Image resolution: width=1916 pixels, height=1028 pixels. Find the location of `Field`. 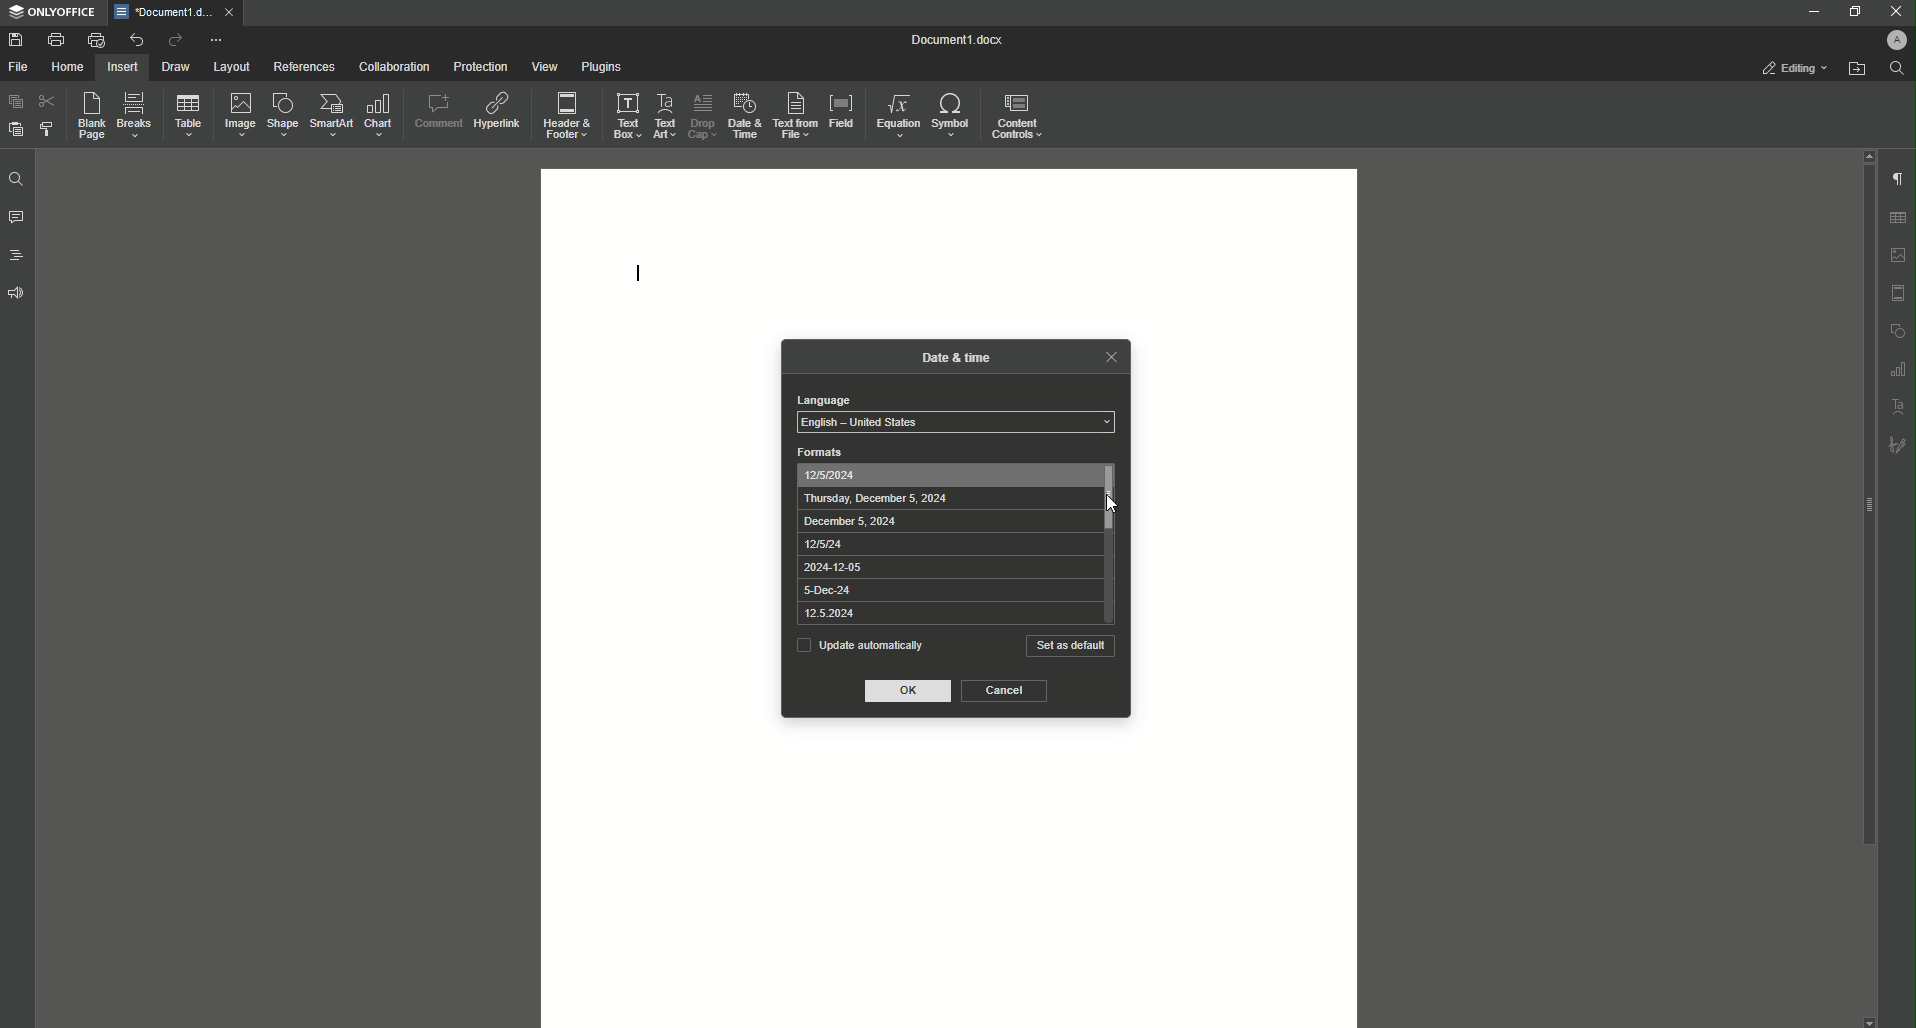

Field is located at coordinates (842, 111).